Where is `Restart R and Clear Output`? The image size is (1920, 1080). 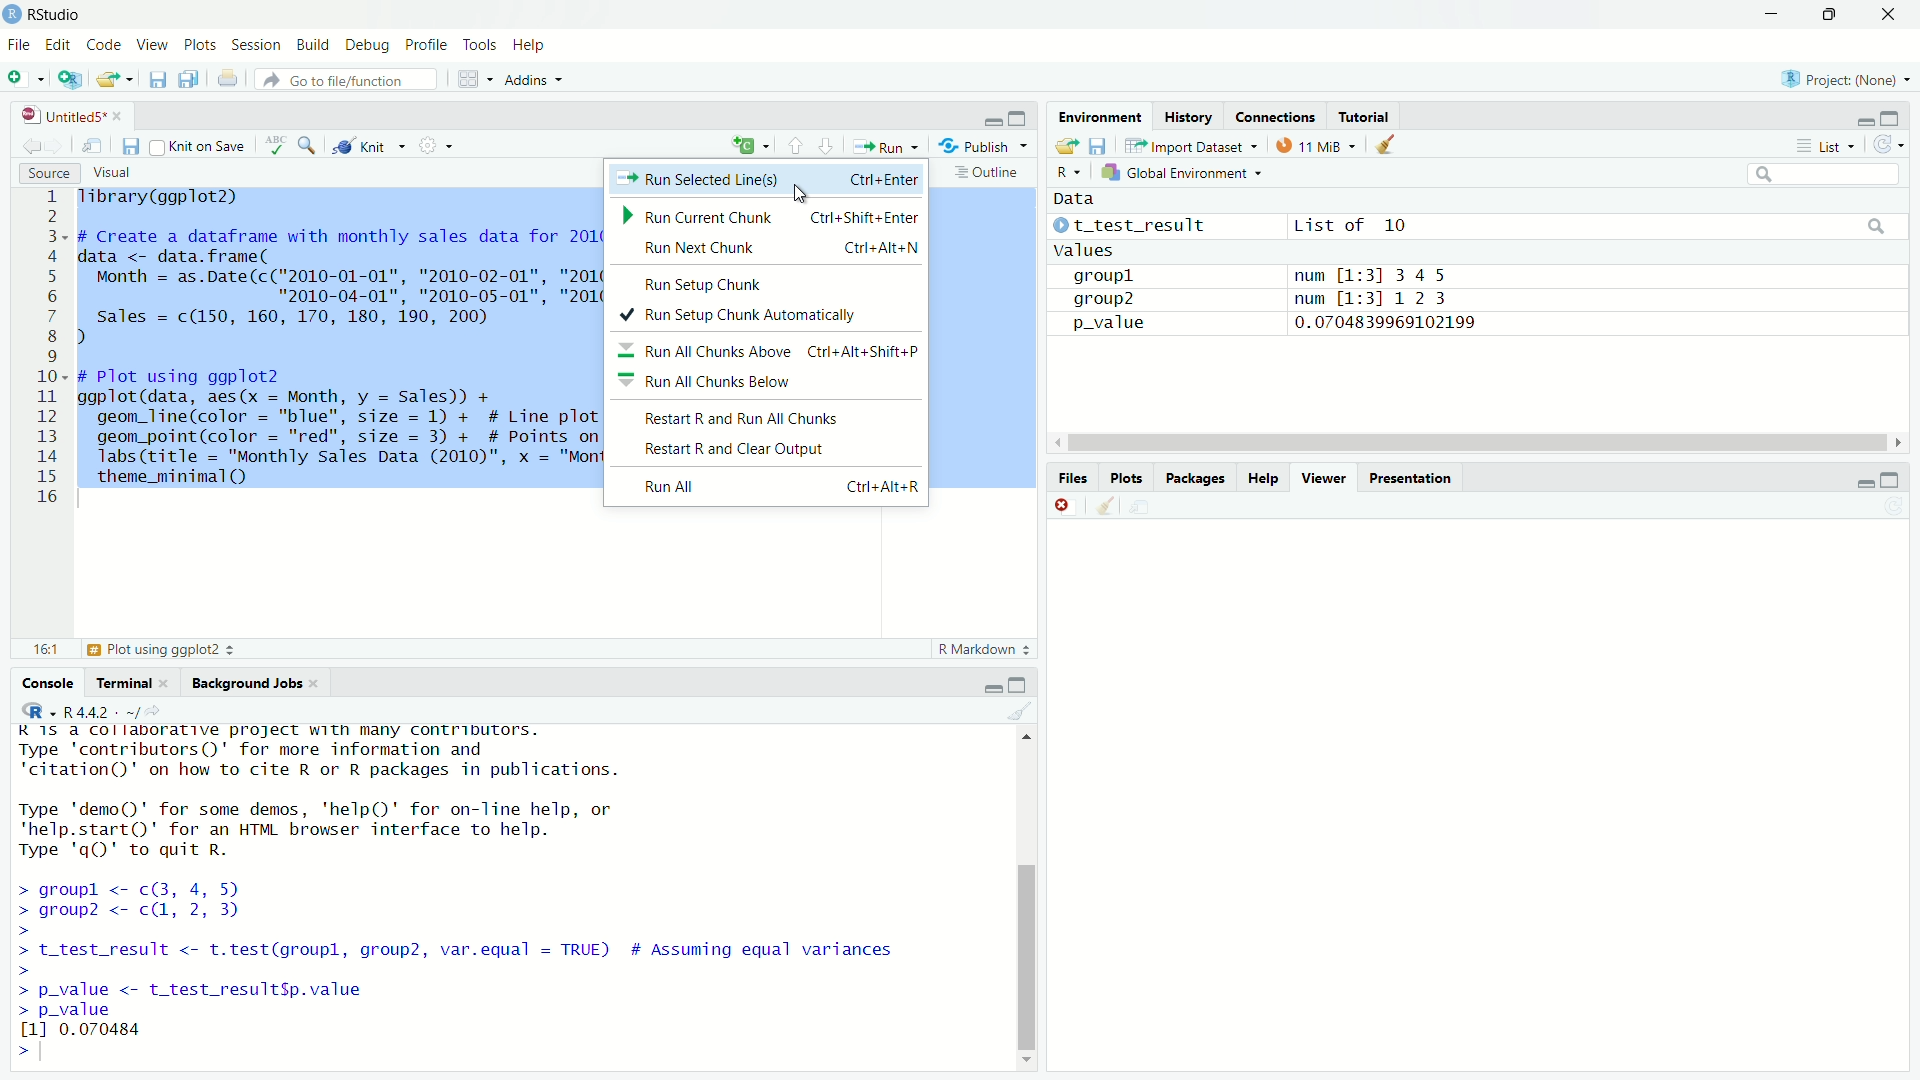
Restart R and Clear Output is located at coordinates (742, 449).